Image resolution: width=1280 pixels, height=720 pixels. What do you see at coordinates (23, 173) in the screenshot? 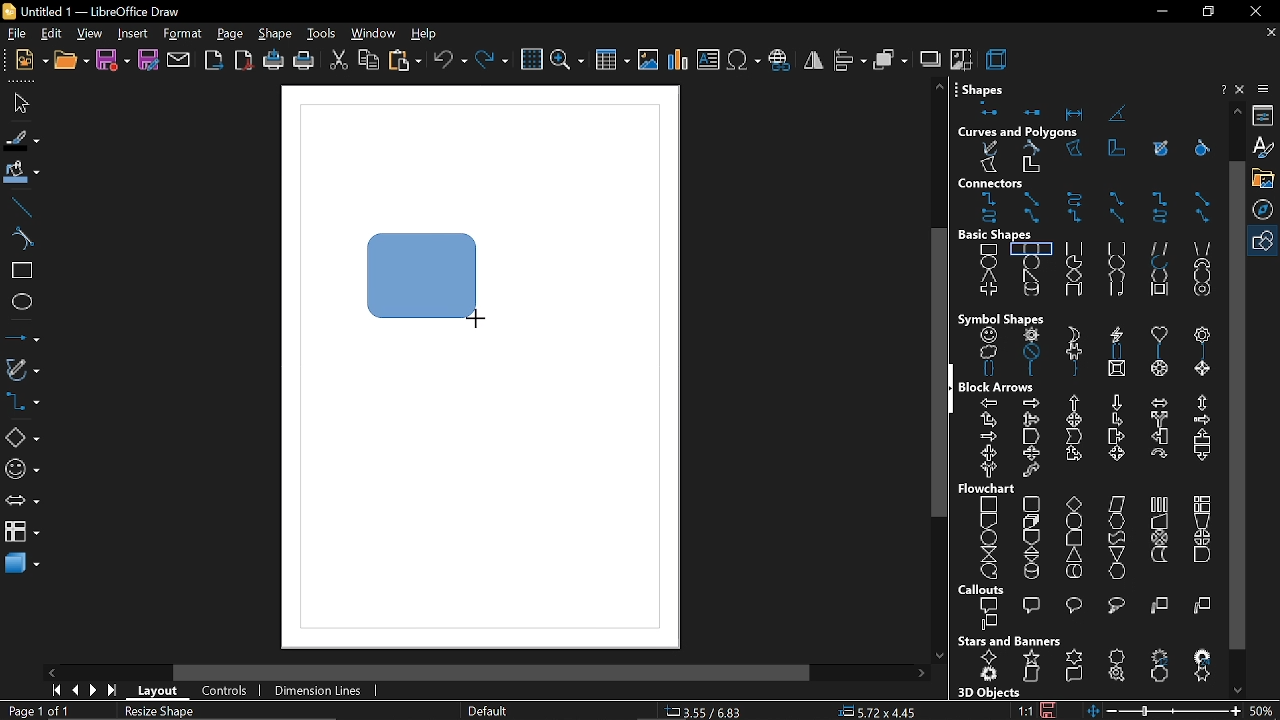
I see `fill color` at bounding box center [23, 173].